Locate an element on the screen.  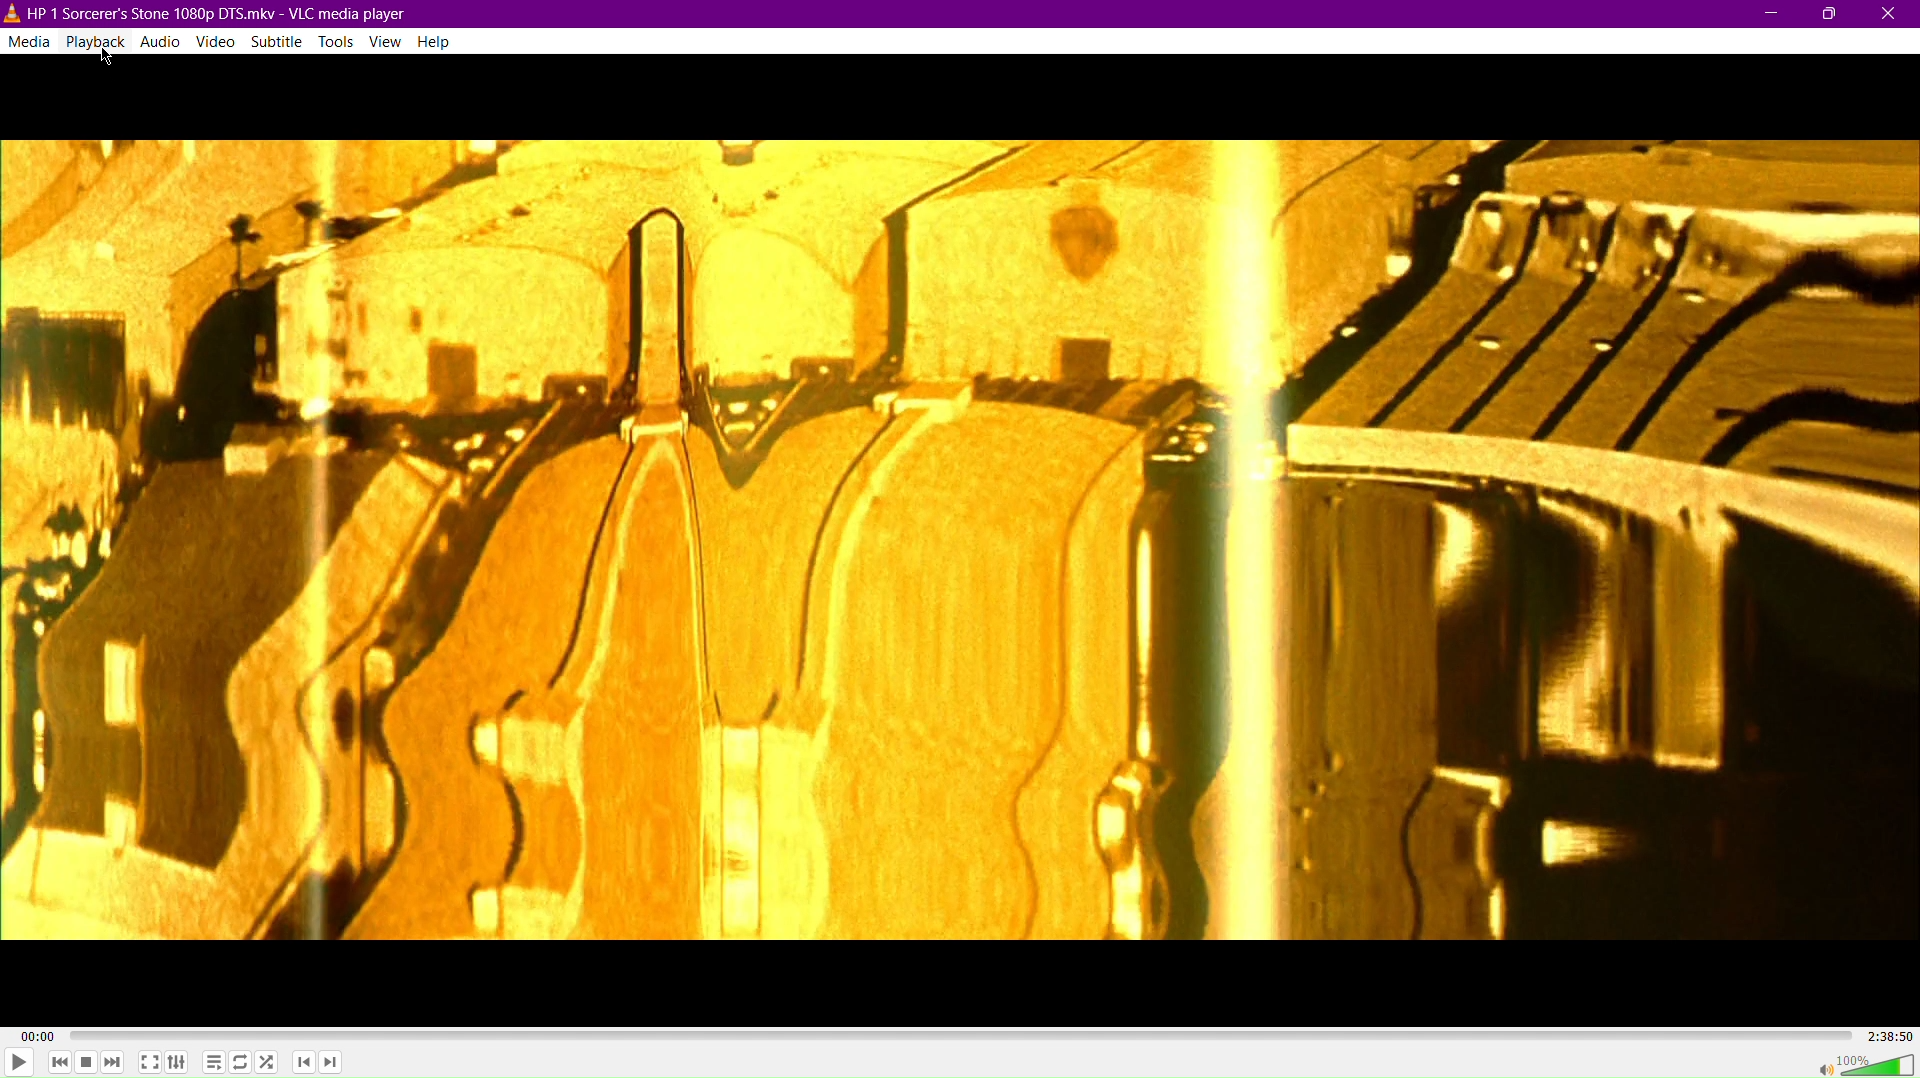
Close is located at coordinates (1890, 13).